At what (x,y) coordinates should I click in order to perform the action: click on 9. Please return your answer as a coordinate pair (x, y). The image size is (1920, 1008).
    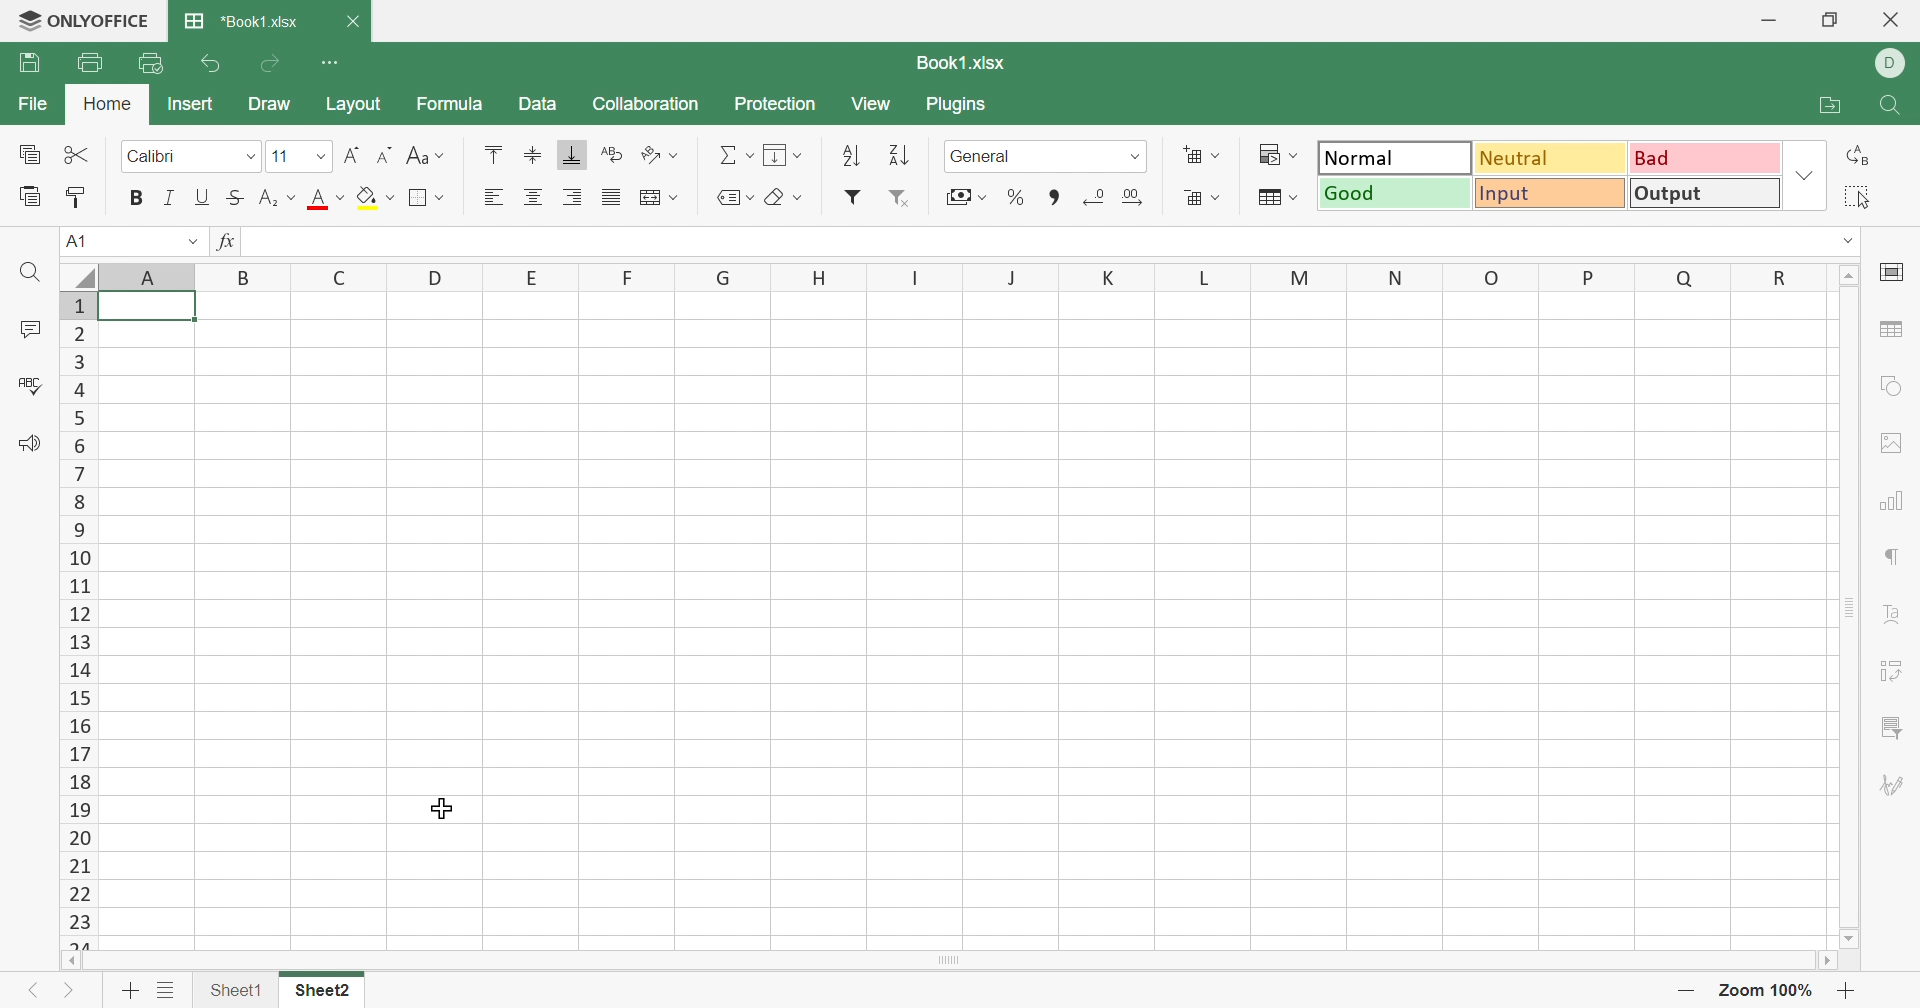
    Looking at the image, I should click on (74, 533).